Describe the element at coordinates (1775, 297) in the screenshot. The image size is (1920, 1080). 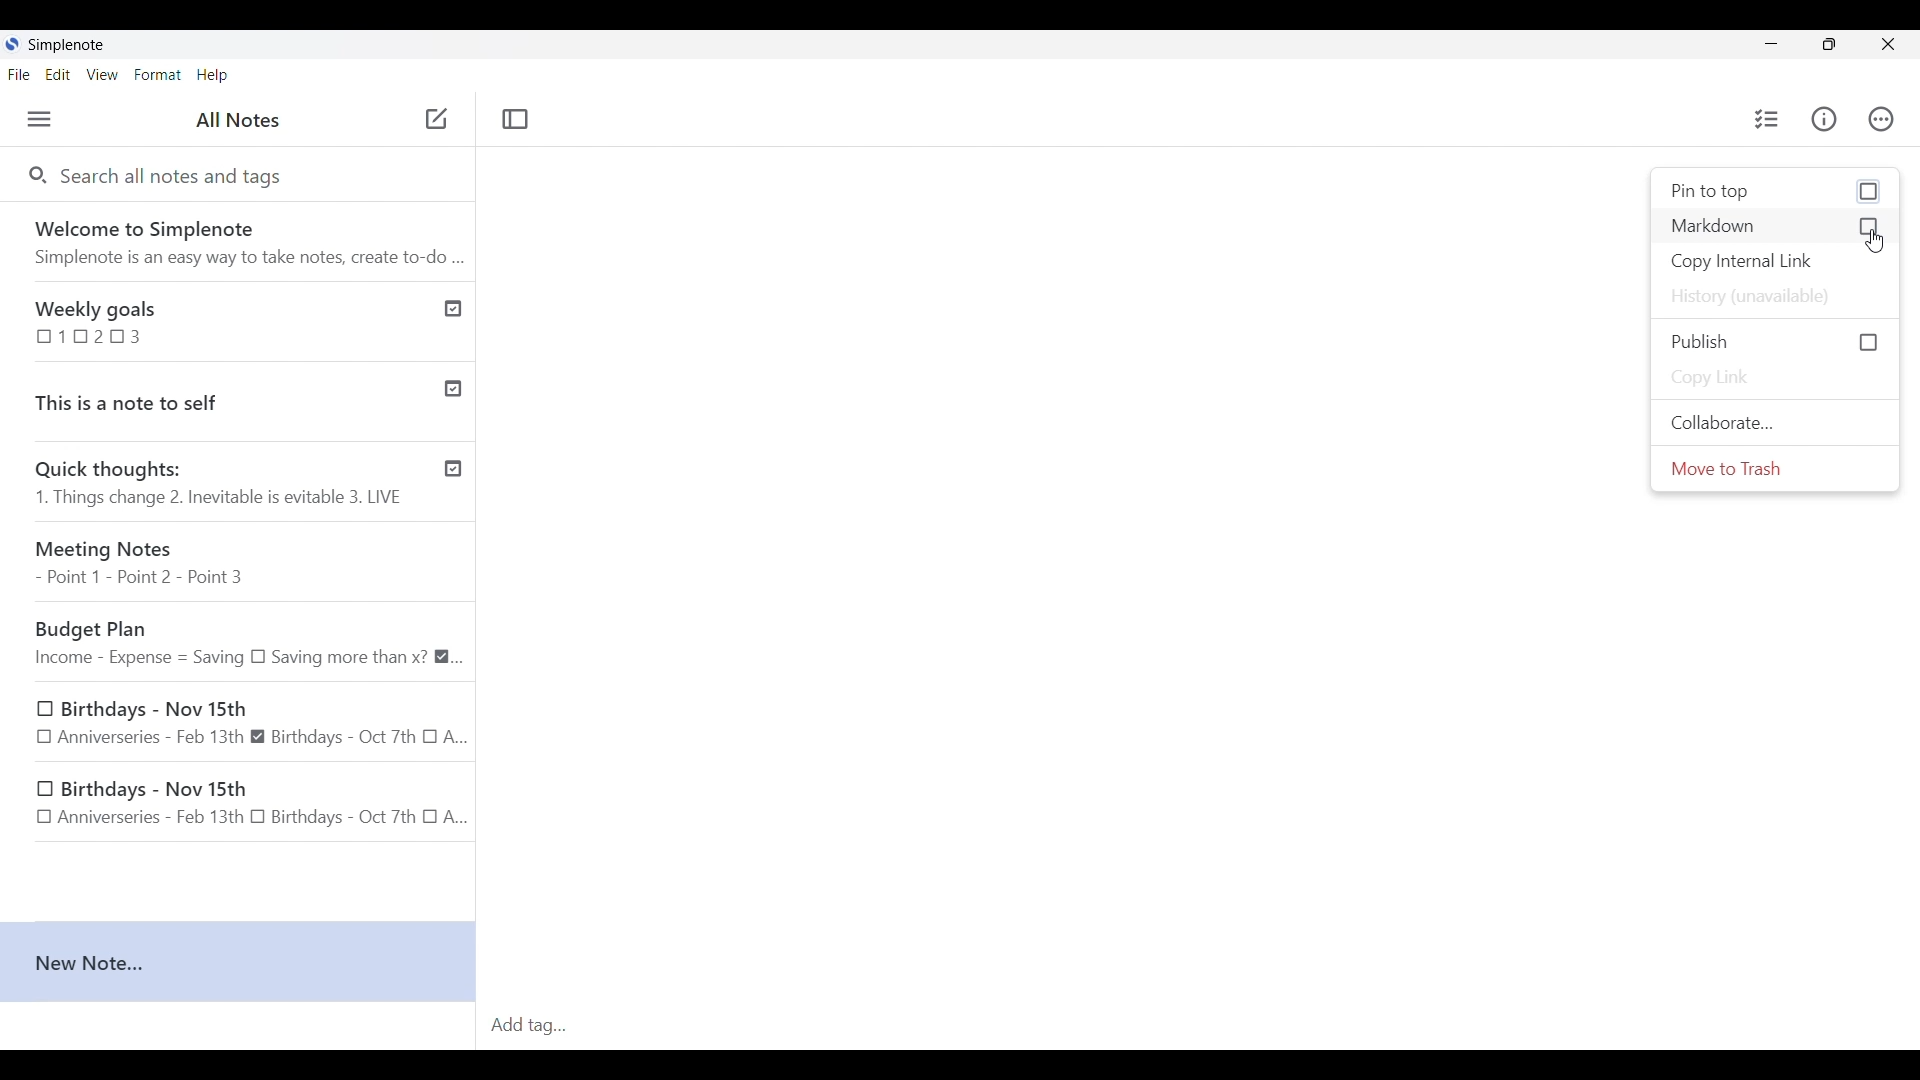
I see `History` at that location.